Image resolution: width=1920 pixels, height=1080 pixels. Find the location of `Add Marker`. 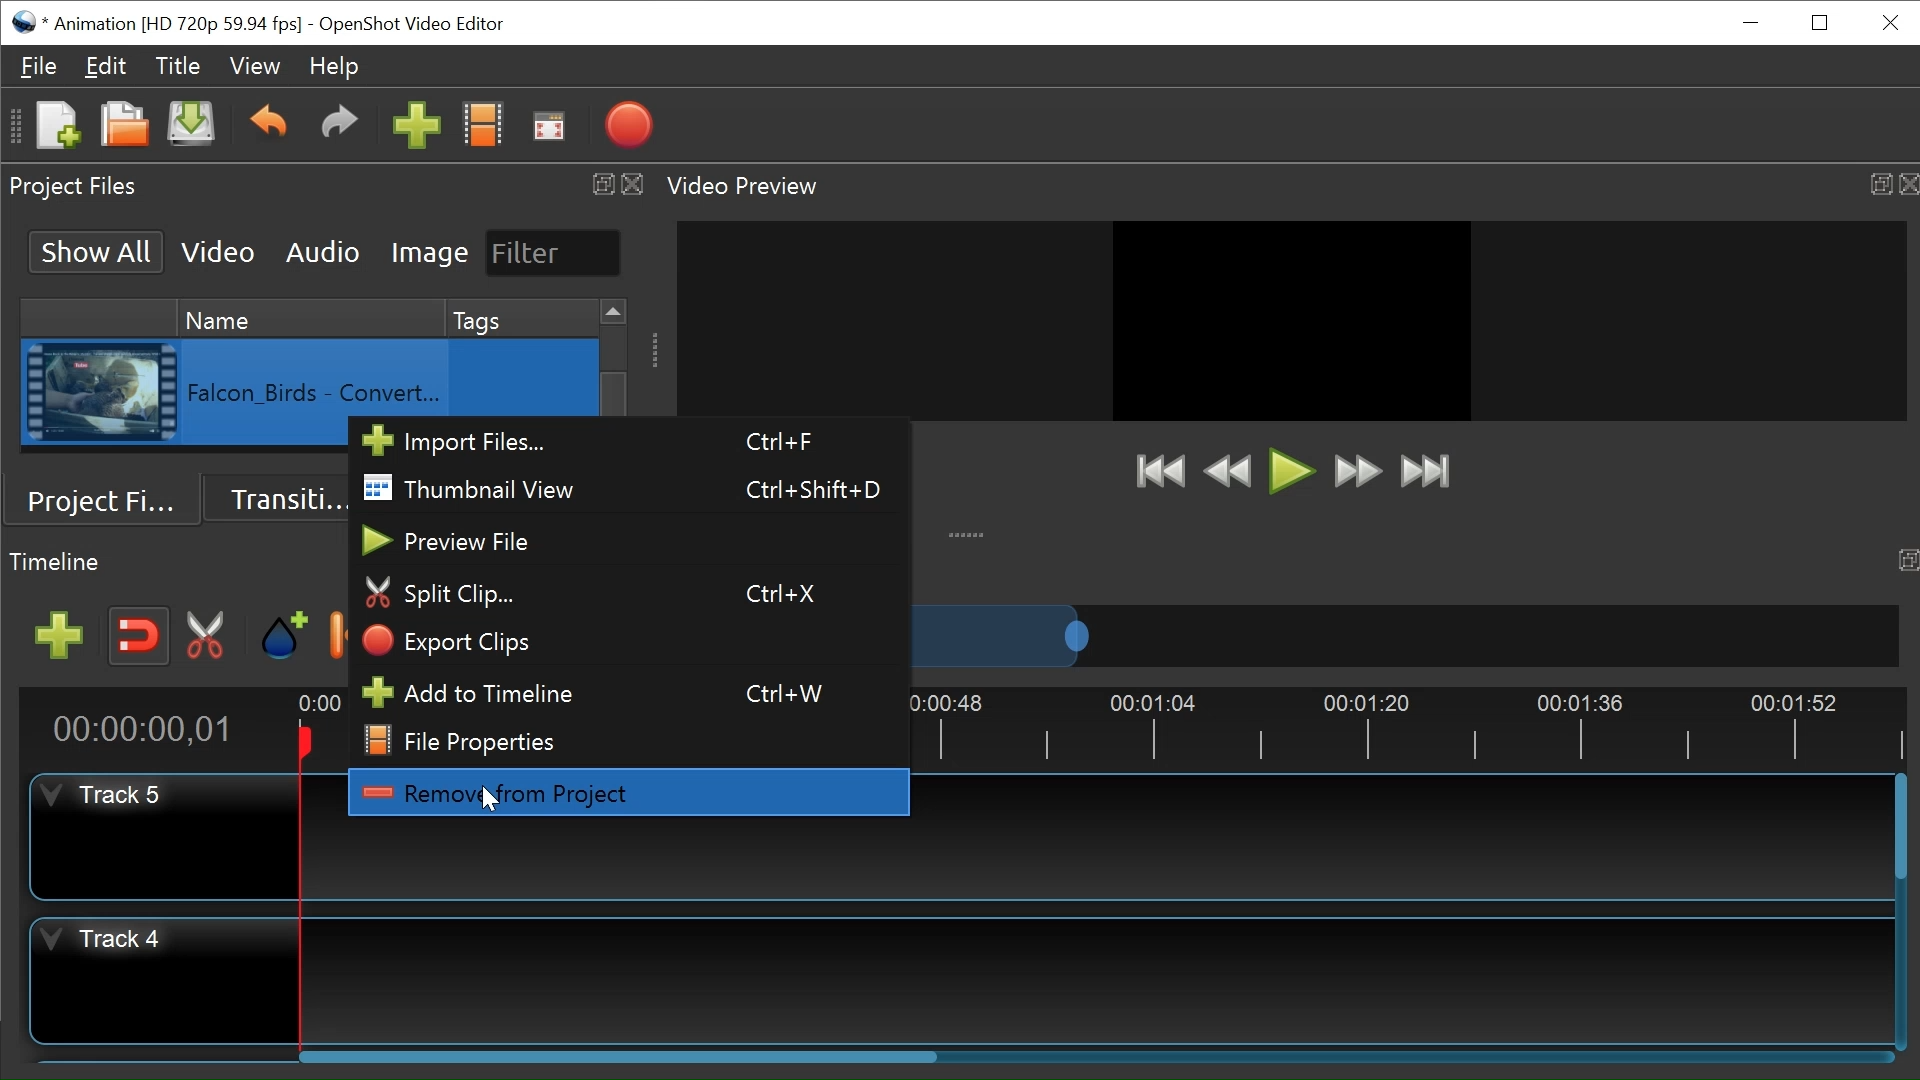

Add Marker is located at coordinates (284, 634).